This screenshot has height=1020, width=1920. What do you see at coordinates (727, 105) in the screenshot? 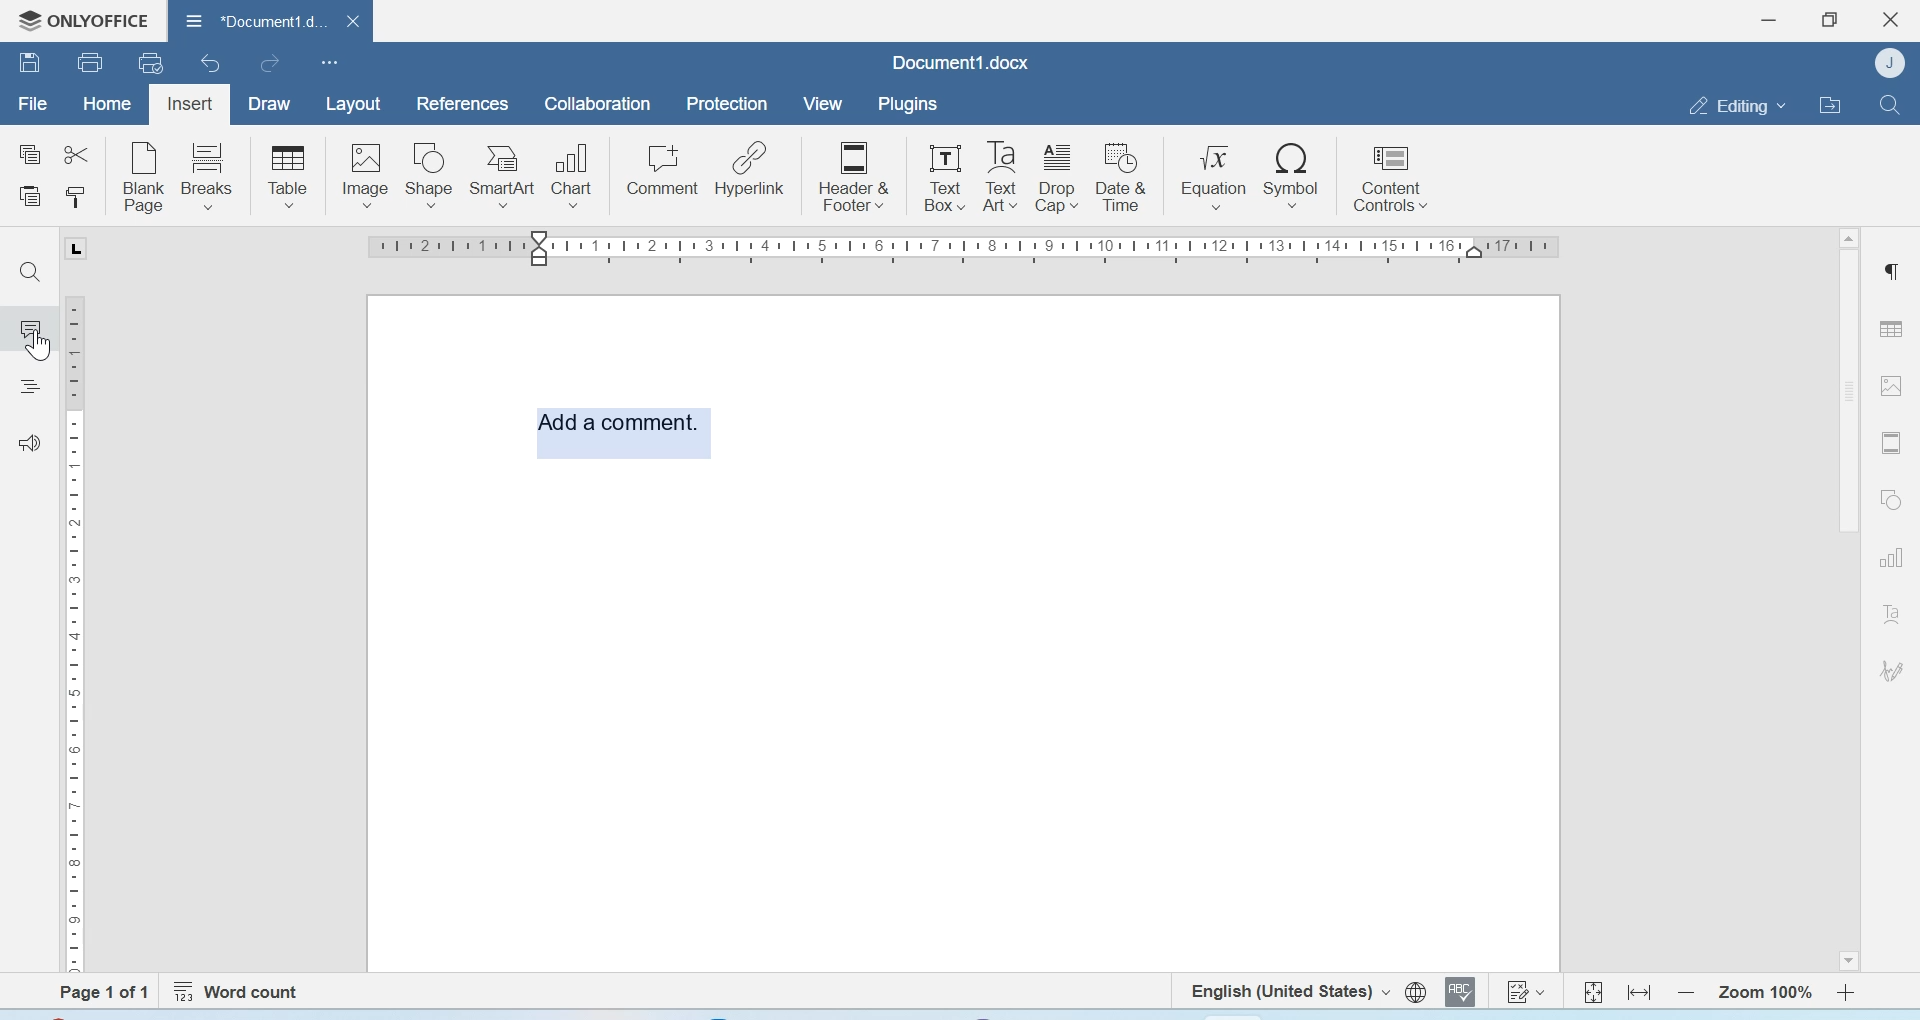
I see `Protection` at bounding box center [727, 105].